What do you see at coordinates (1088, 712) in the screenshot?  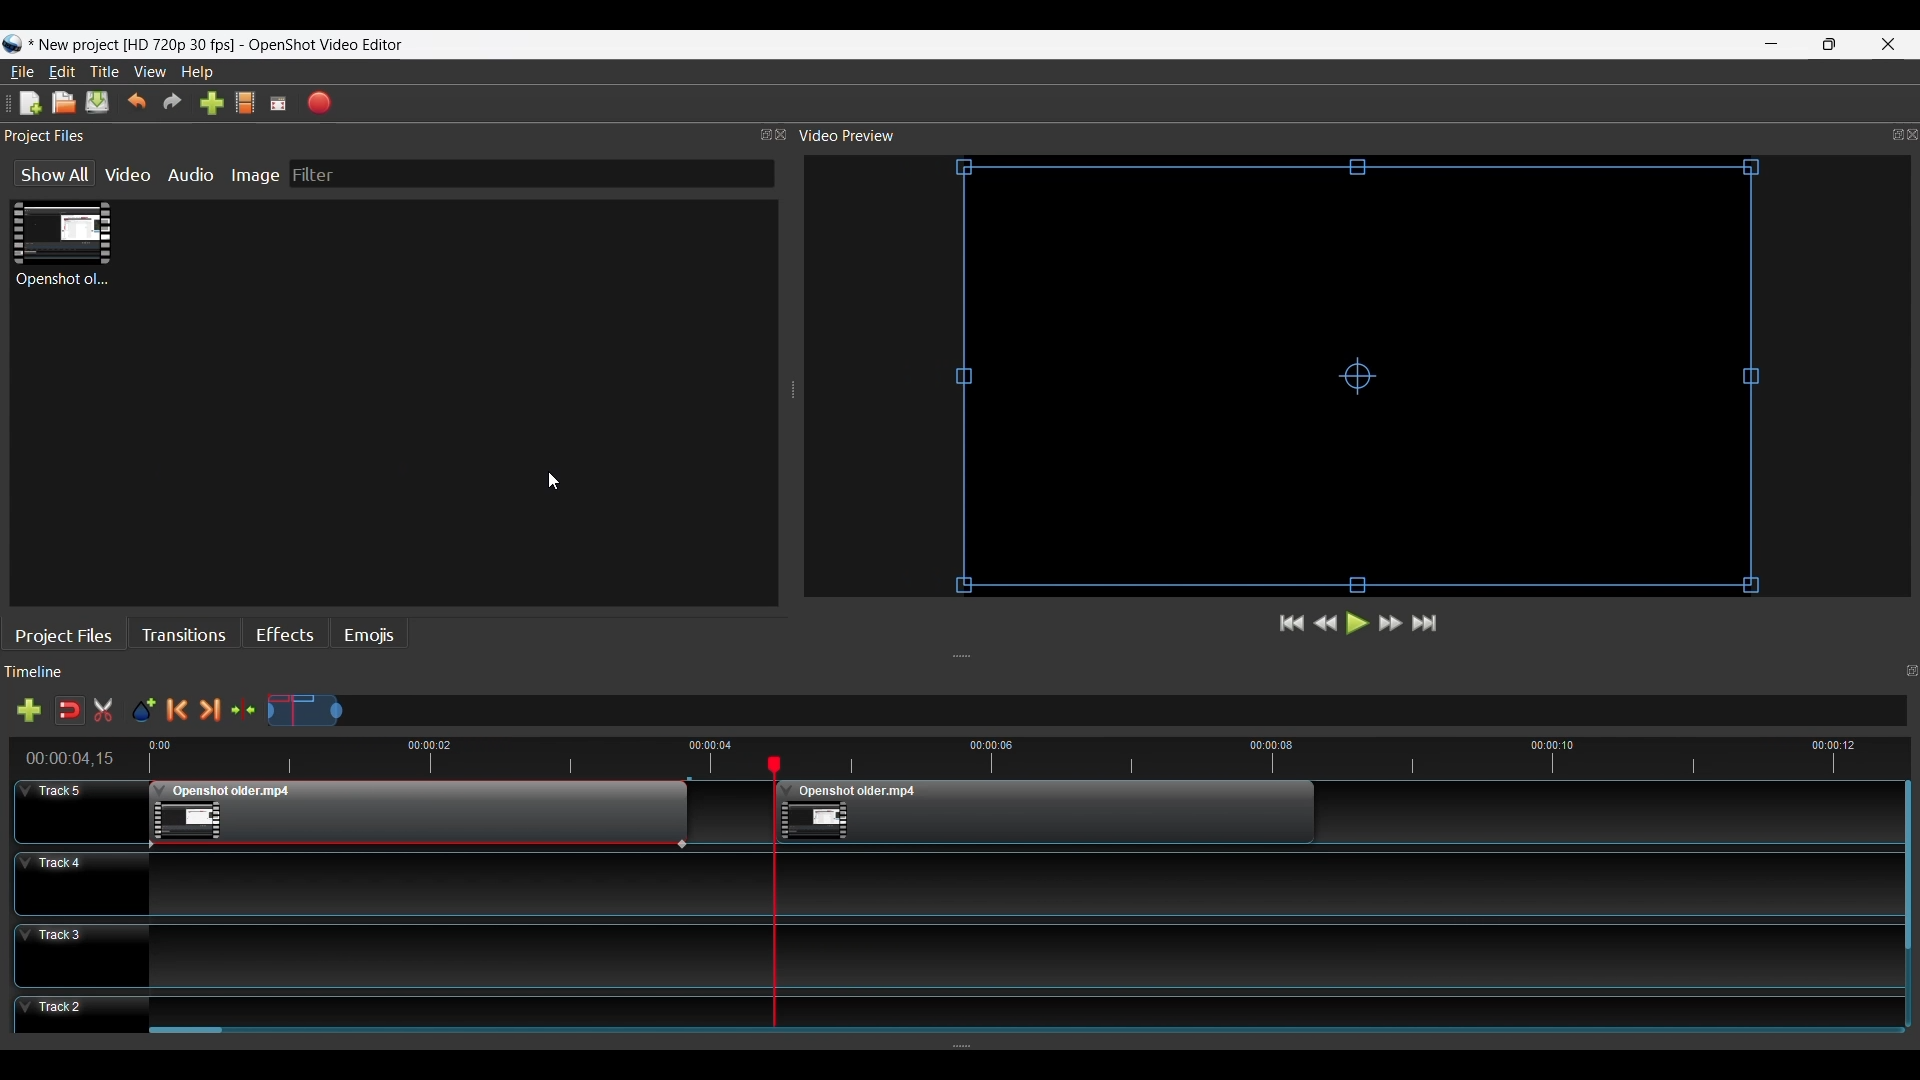 I see `Zoom Slider` at bounding box center [1088, 712].